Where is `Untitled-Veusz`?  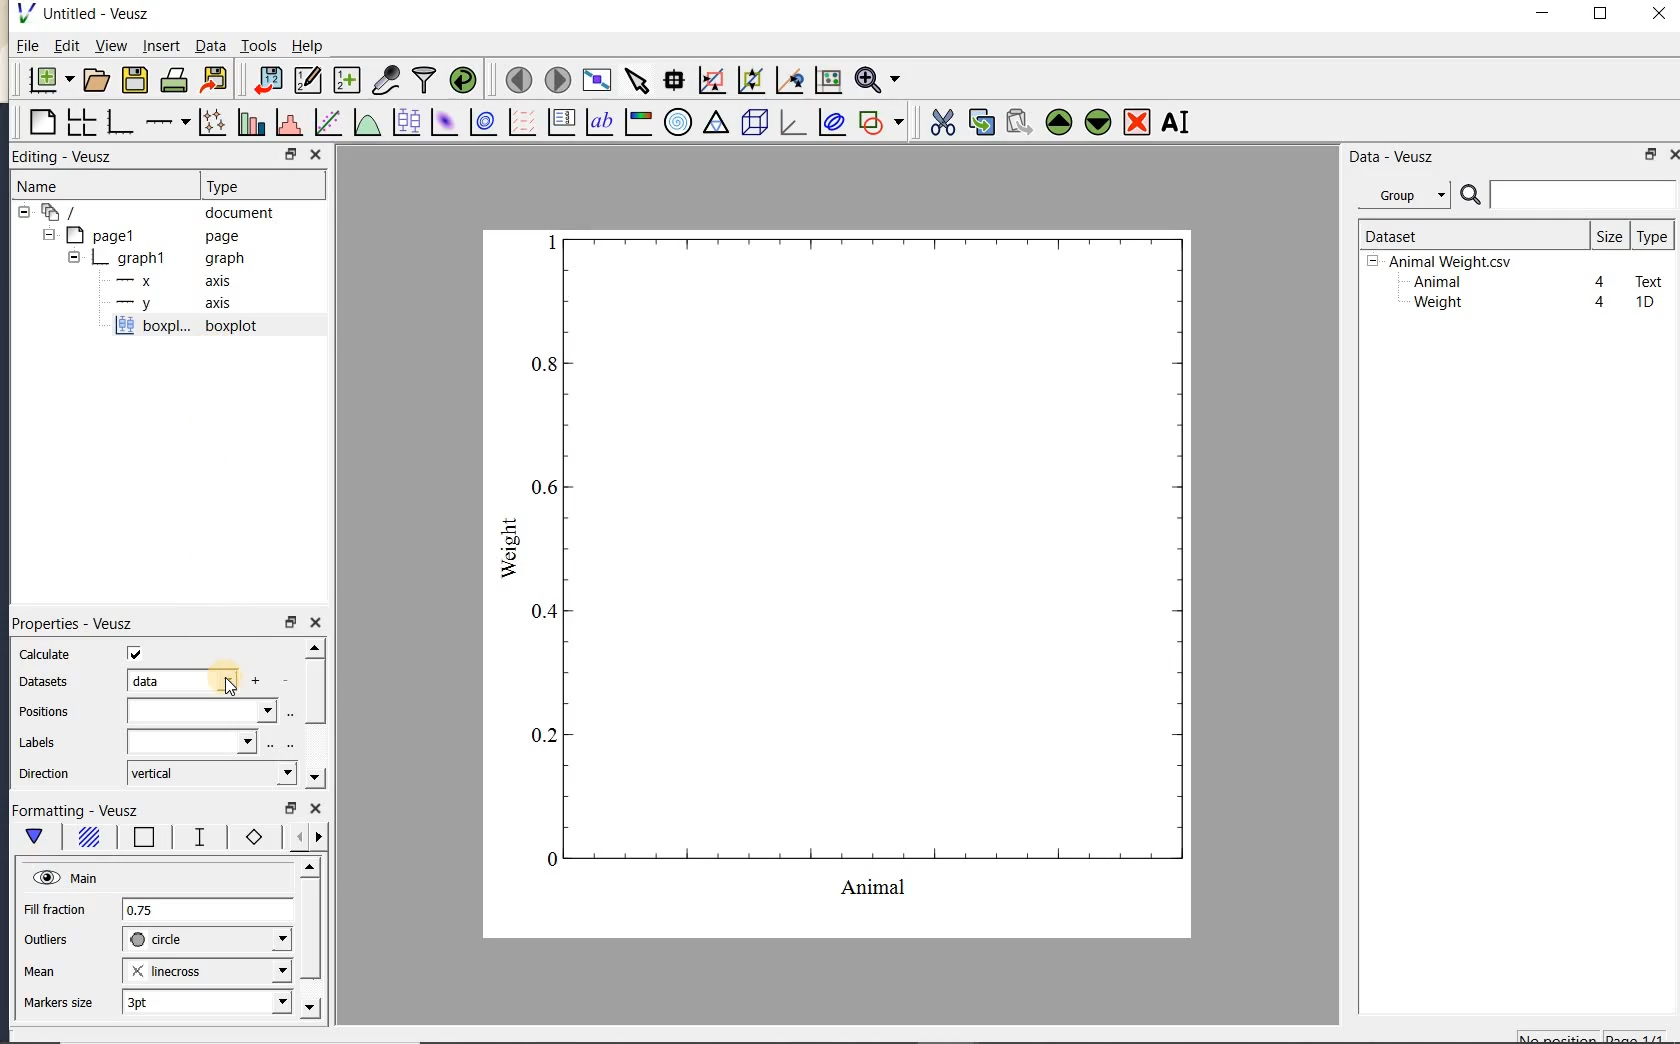
Untitled-Veusz is located at coordinates (89, 14).